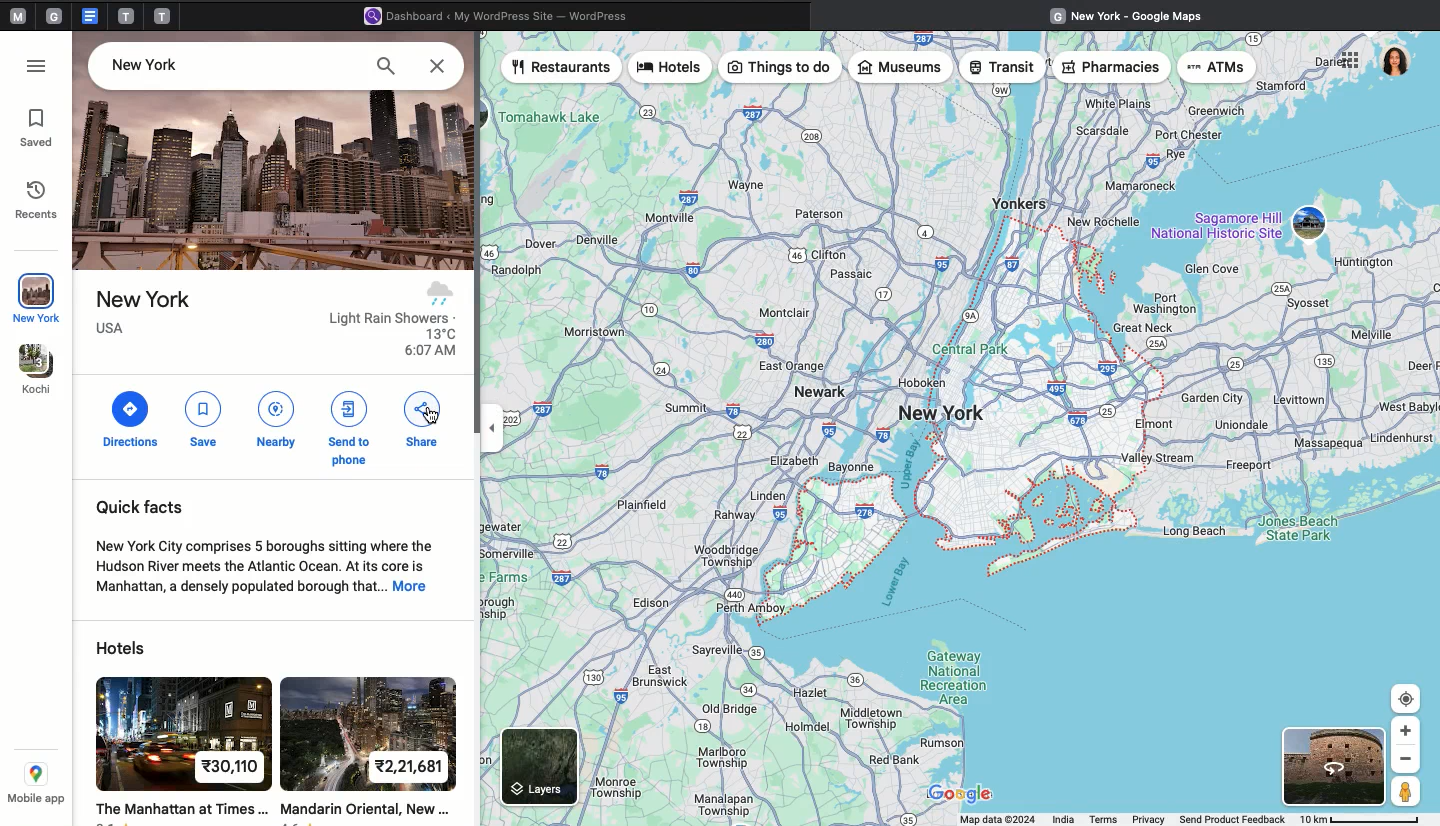 The height and width of the screenshot is (826, 1440). Describe the element at coordinates (1347, 62) in the screenshot. I see `Options` at that location.